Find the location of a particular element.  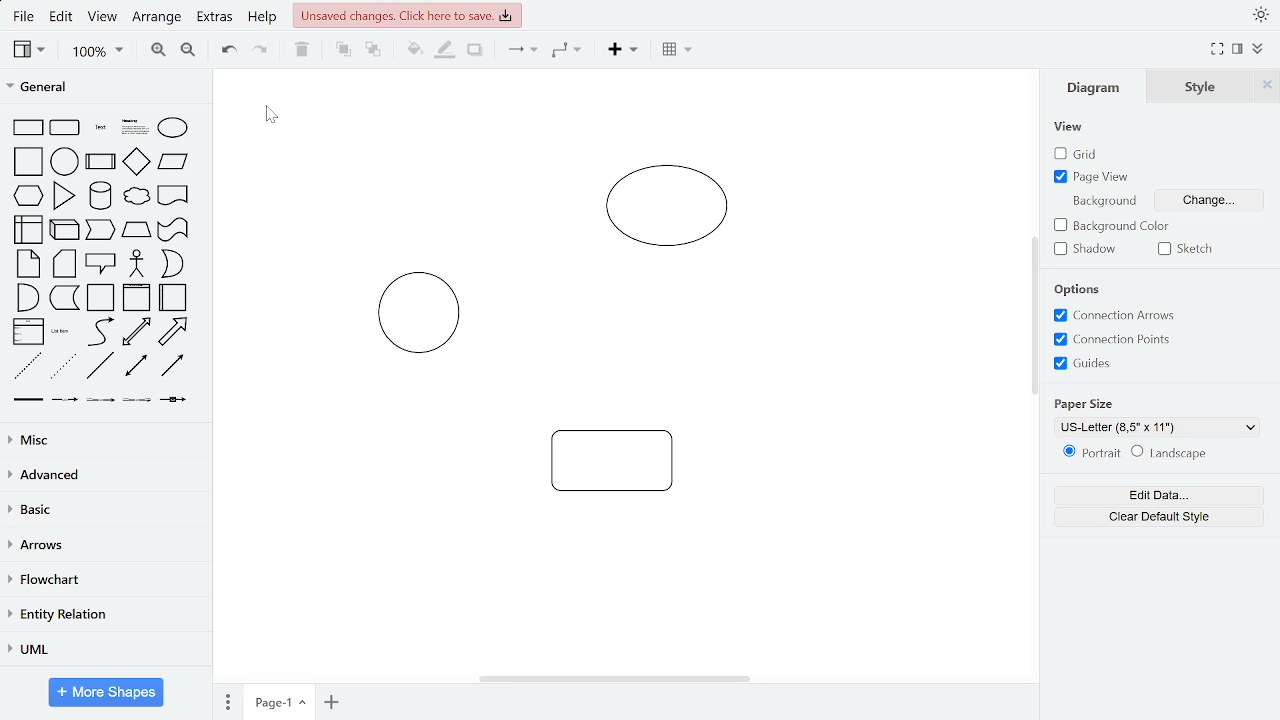

shadow is located at coordinates (474, 51).